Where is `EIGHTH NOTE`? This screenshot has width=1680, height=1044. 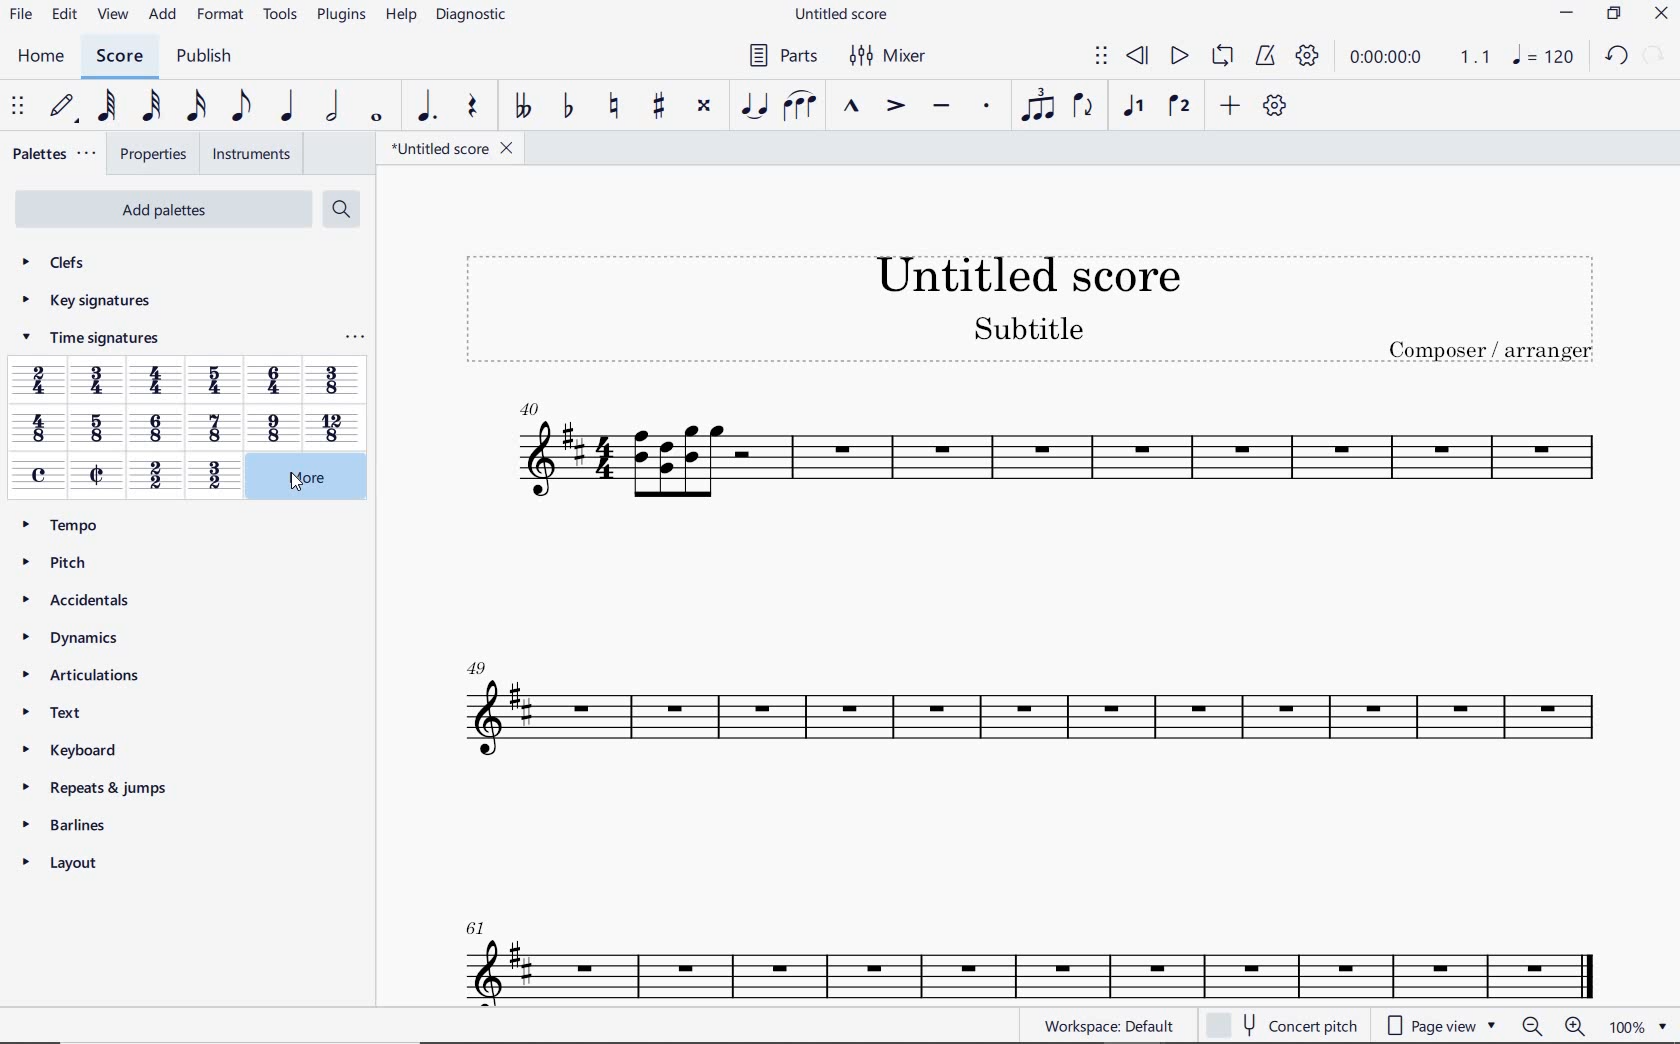 EIGHTH NOTE is located at coordinates (241, 107).